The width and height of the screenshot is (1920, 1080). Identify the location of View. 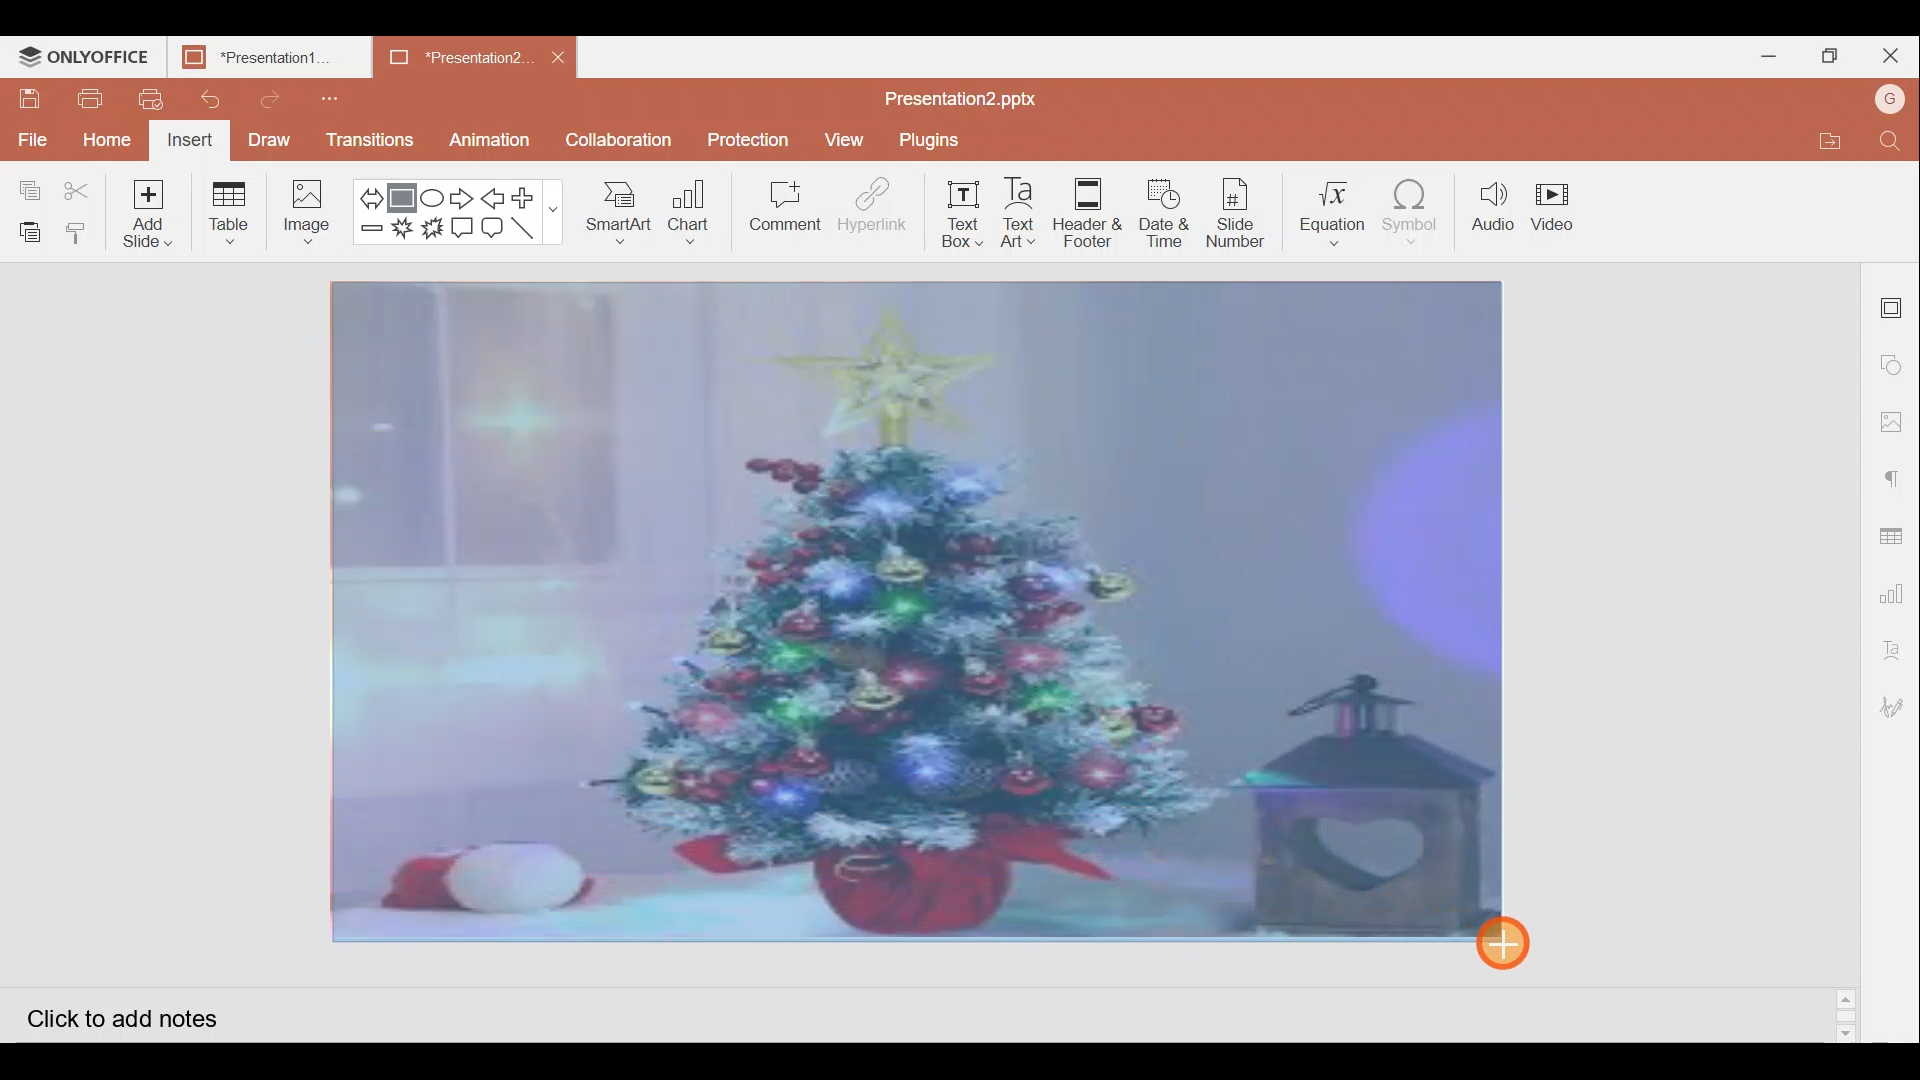
(841, 140).